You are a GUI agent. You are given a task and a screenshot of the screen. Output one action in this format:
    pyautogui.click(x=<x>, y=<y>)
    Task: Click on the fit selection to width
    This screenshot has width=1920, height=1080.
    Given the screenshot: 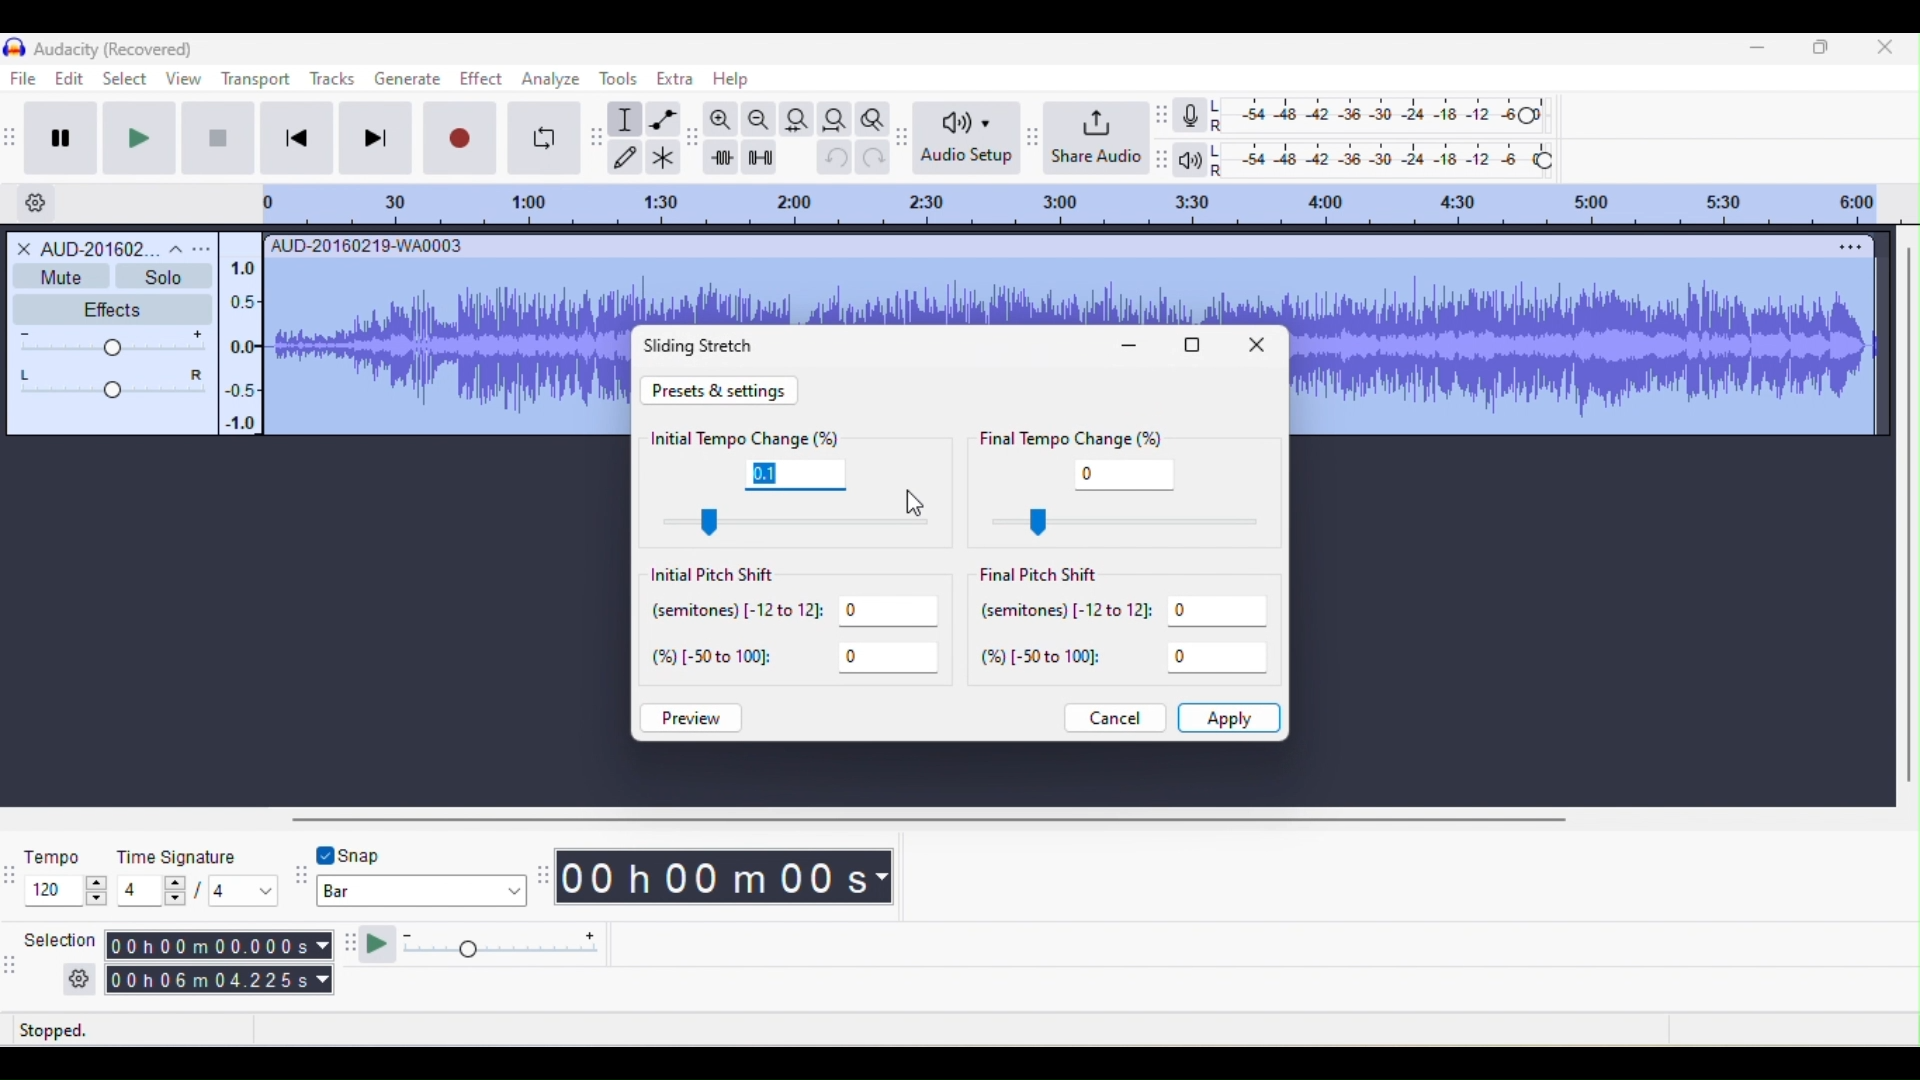 What is the action you would take?
    pyautogui.click(x=796, y=118)
    